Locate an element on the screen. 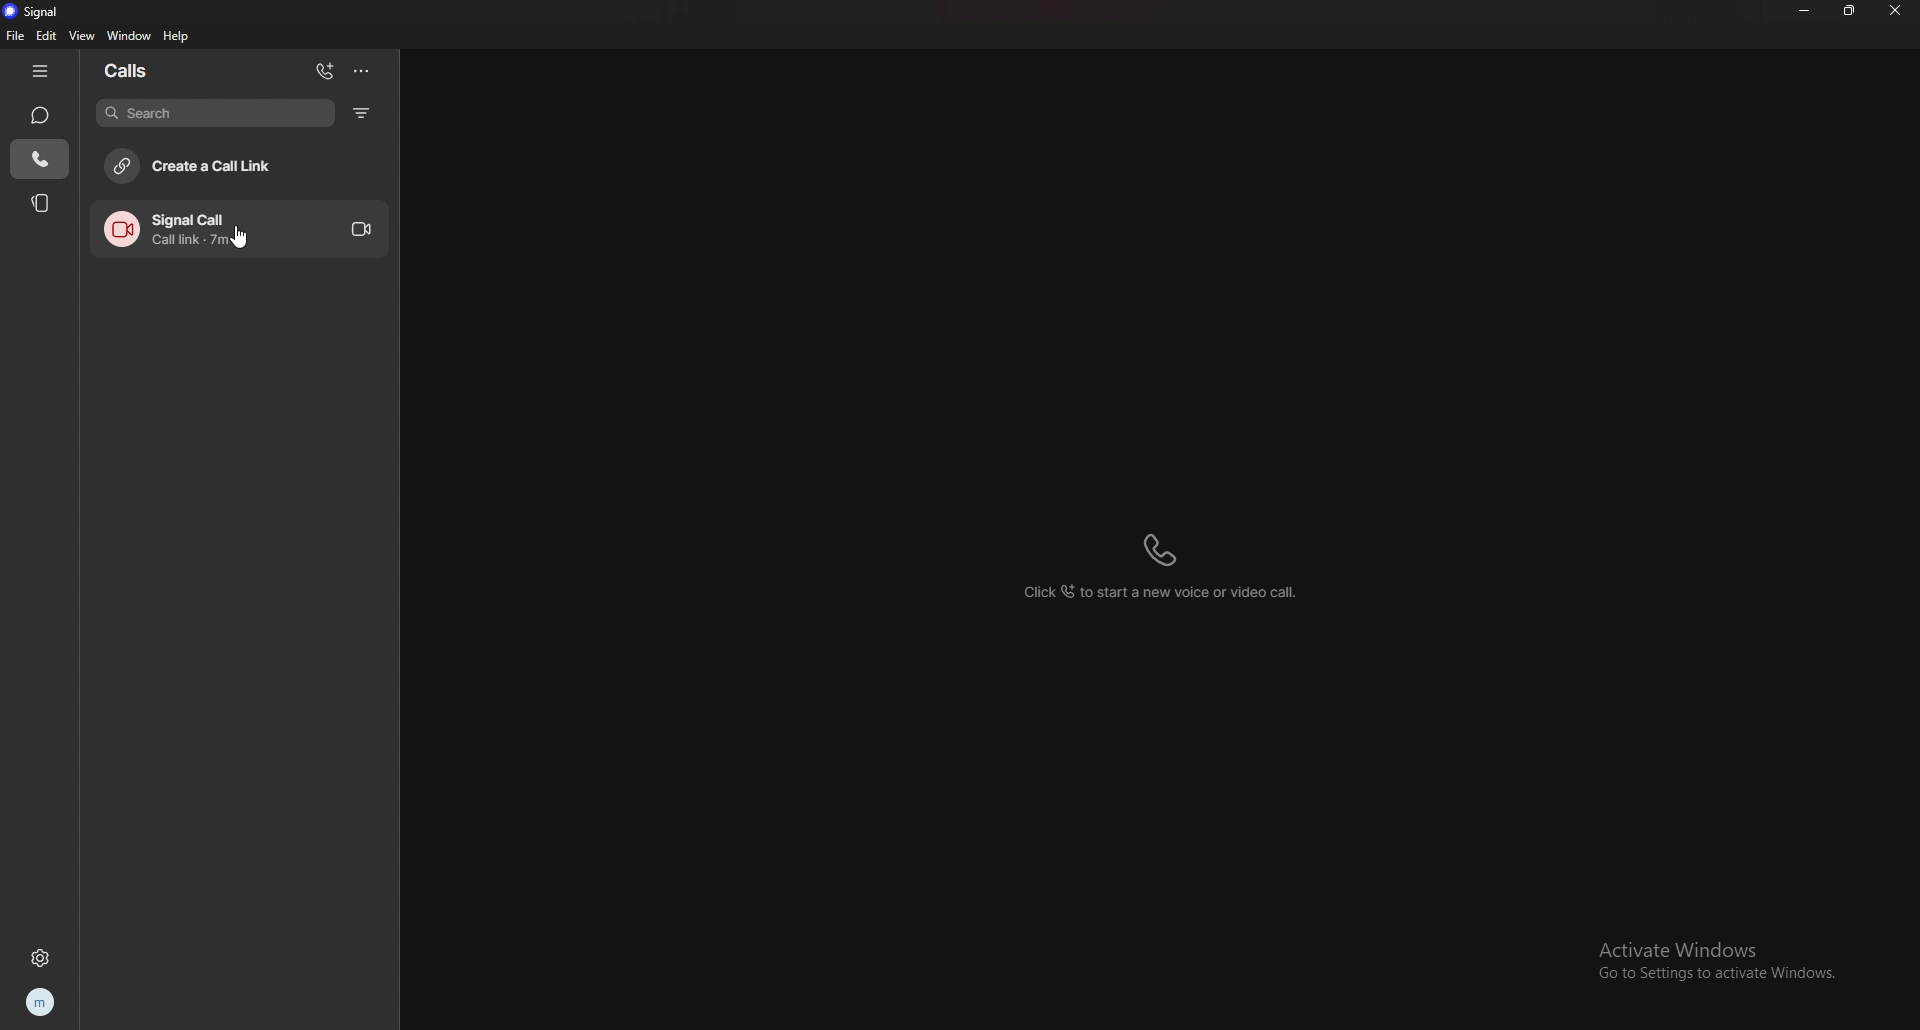 The height and width of the screenshot is (1030, 1920). click to add a new voice or video call is located at coordinates (1154, 570).